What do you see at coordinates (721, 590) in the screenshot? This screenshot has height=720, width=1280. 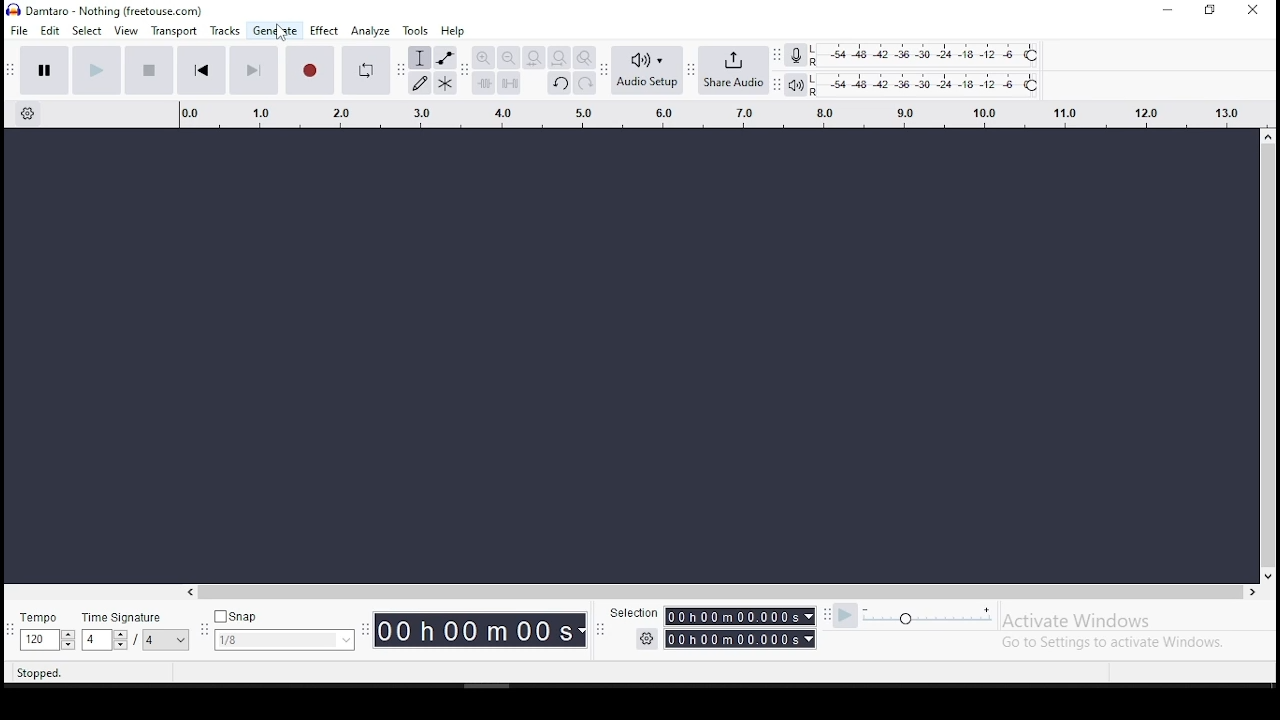 I see `scroll bar` at bounding box center [721, 590].